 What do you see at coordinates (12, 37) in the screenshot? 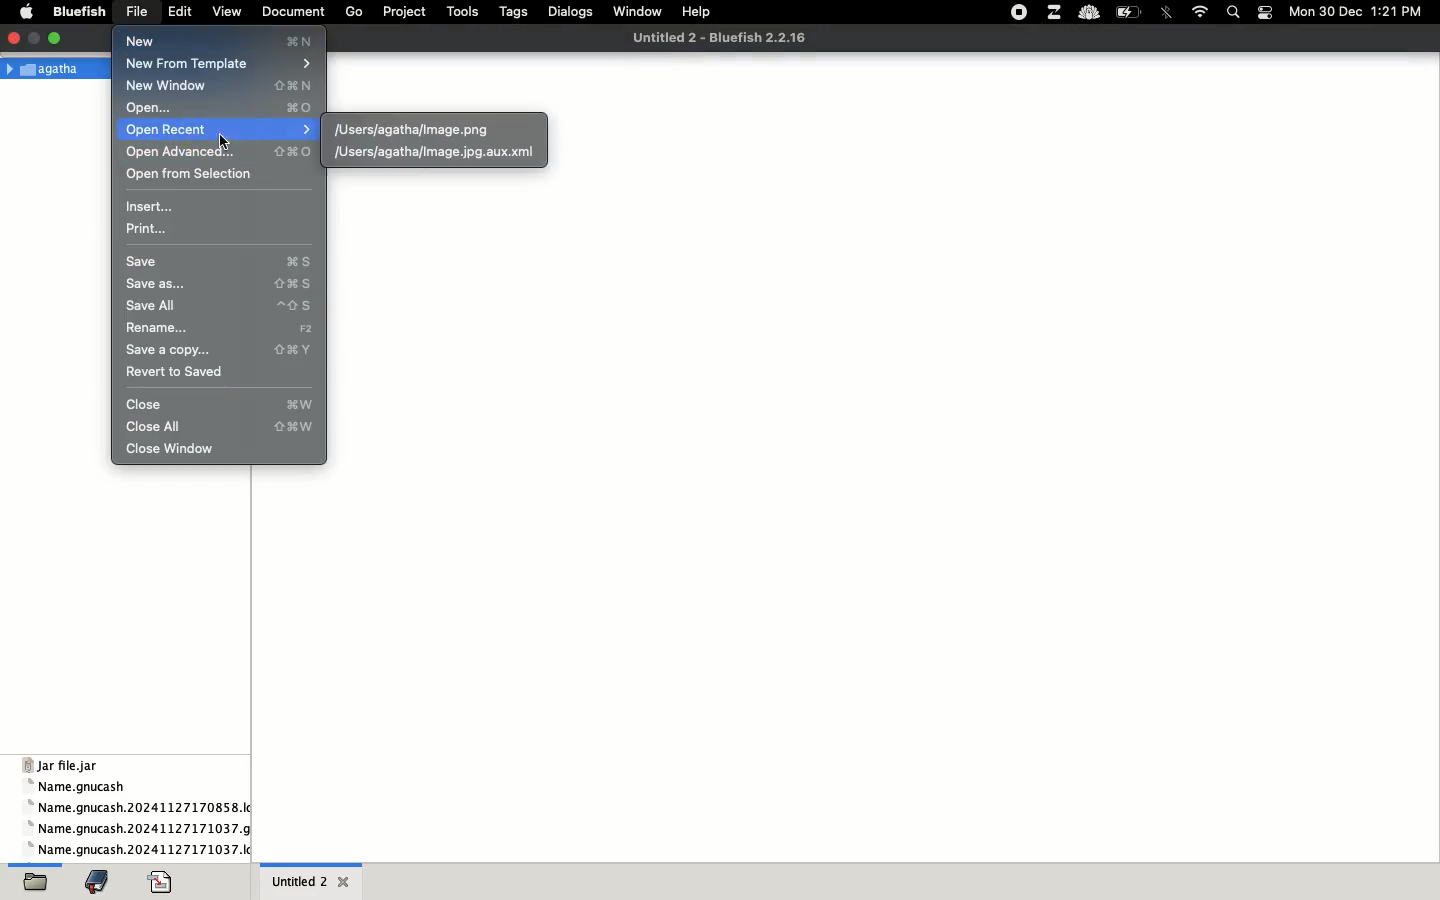
I see `close` at bounding box center [12, 37].